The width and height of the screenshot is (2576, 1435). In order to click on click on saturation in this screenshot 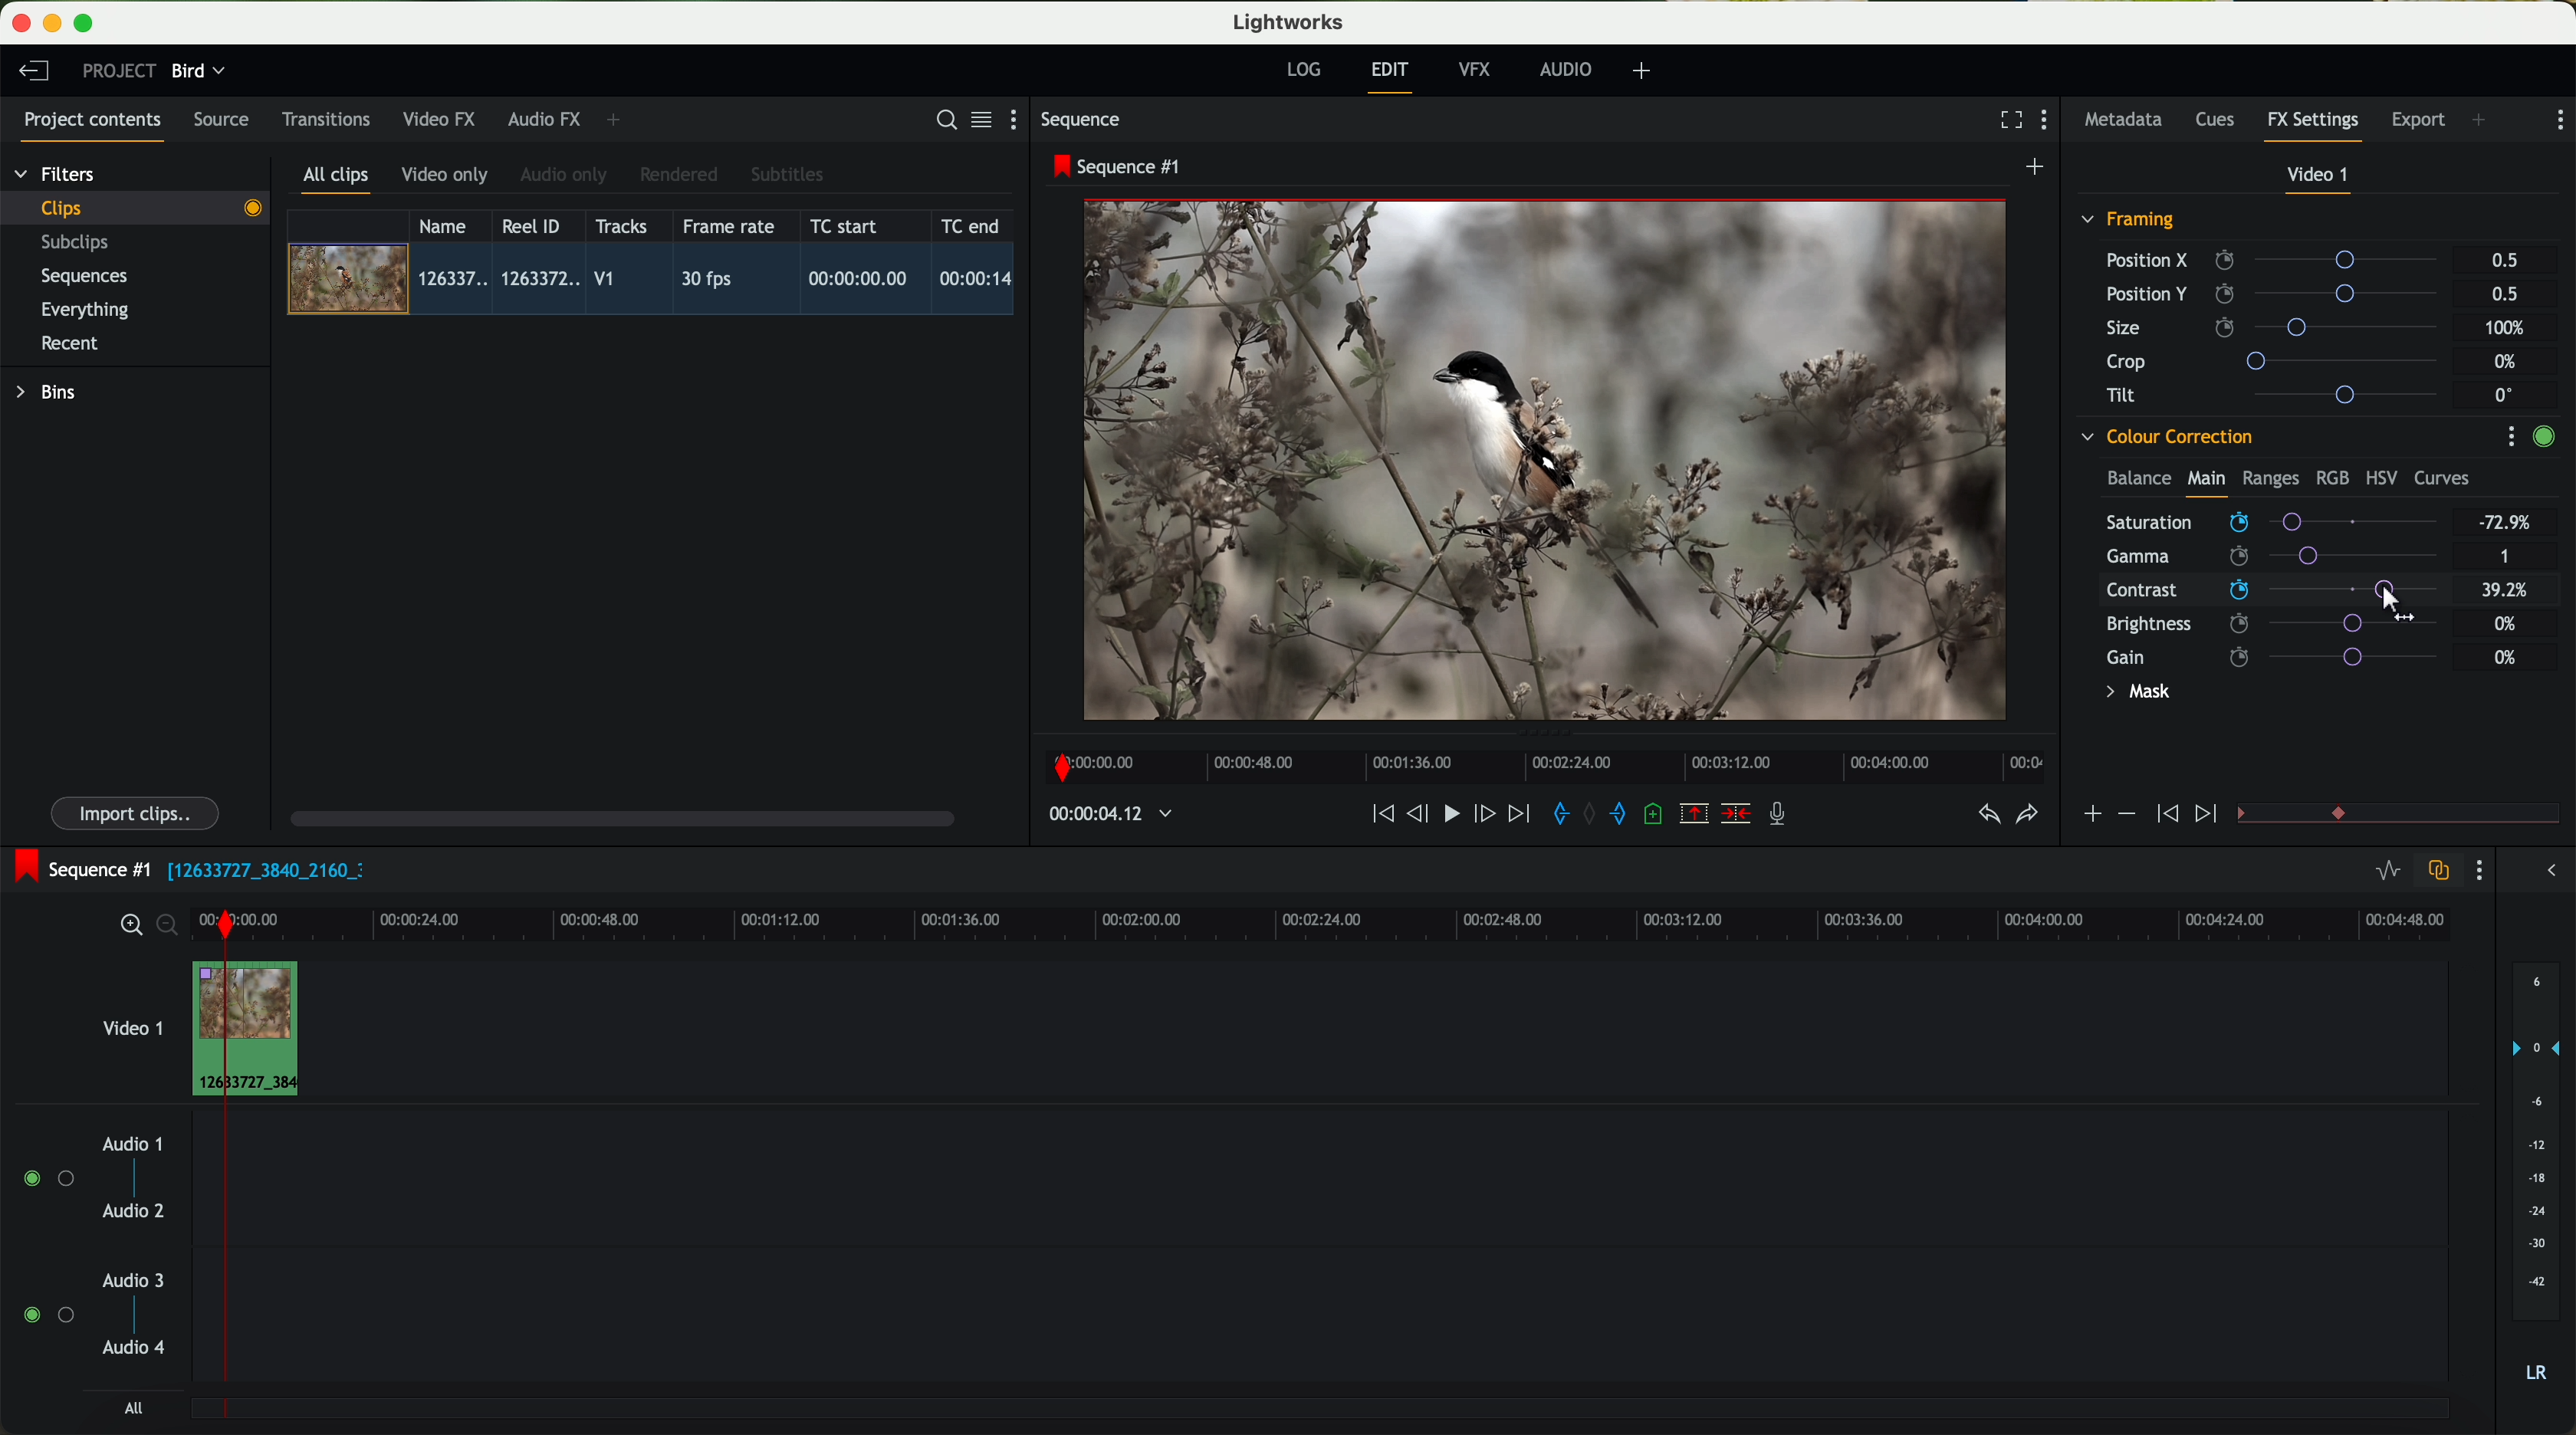, I will do `click(2262, 557)`.